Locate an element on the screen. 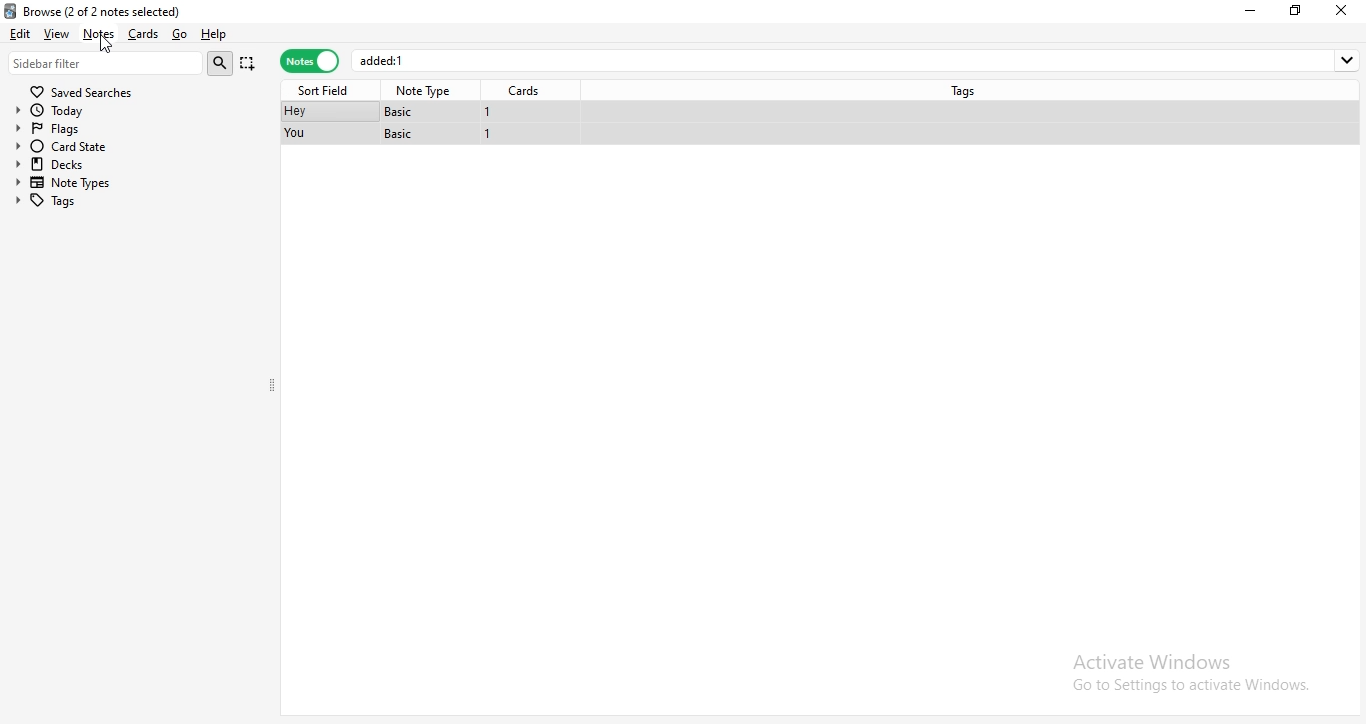 The width and height of the screenshot is (1366, 724). 1 is located at coordinates (488, 112).